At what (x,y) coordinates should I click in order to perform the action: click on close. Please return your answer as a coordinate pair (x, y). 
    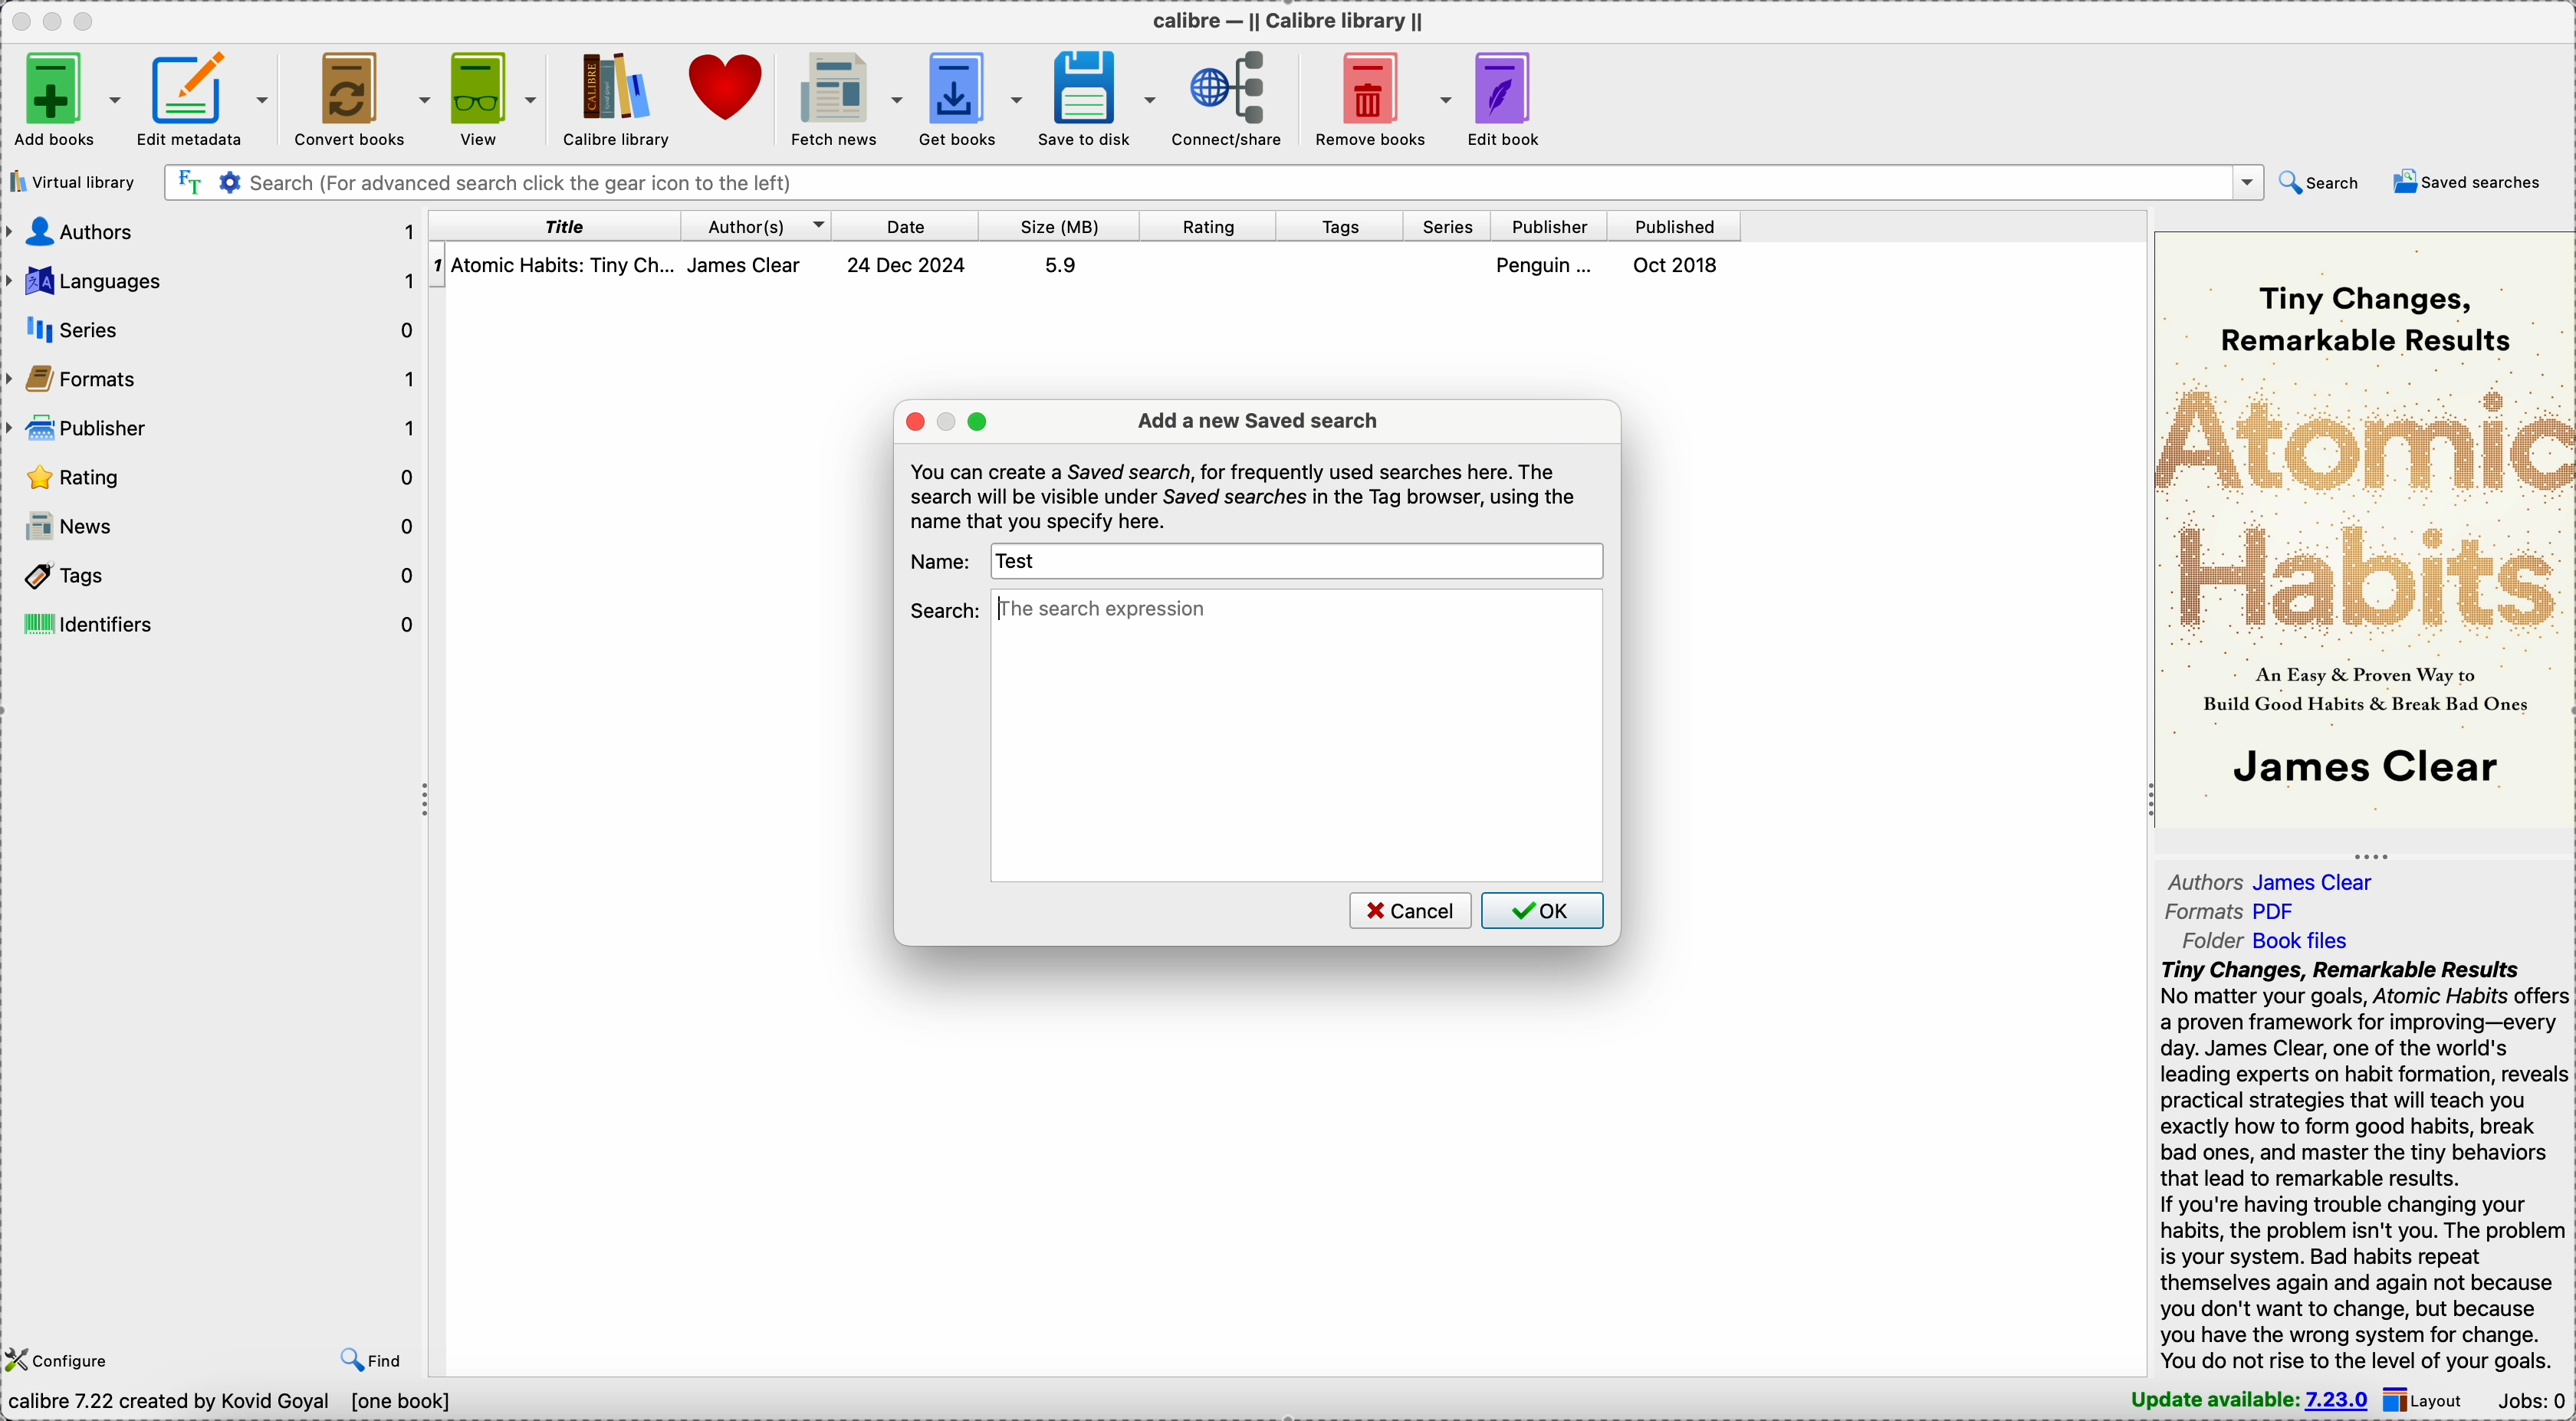
    Looking at the image, I should click on (19, 20).